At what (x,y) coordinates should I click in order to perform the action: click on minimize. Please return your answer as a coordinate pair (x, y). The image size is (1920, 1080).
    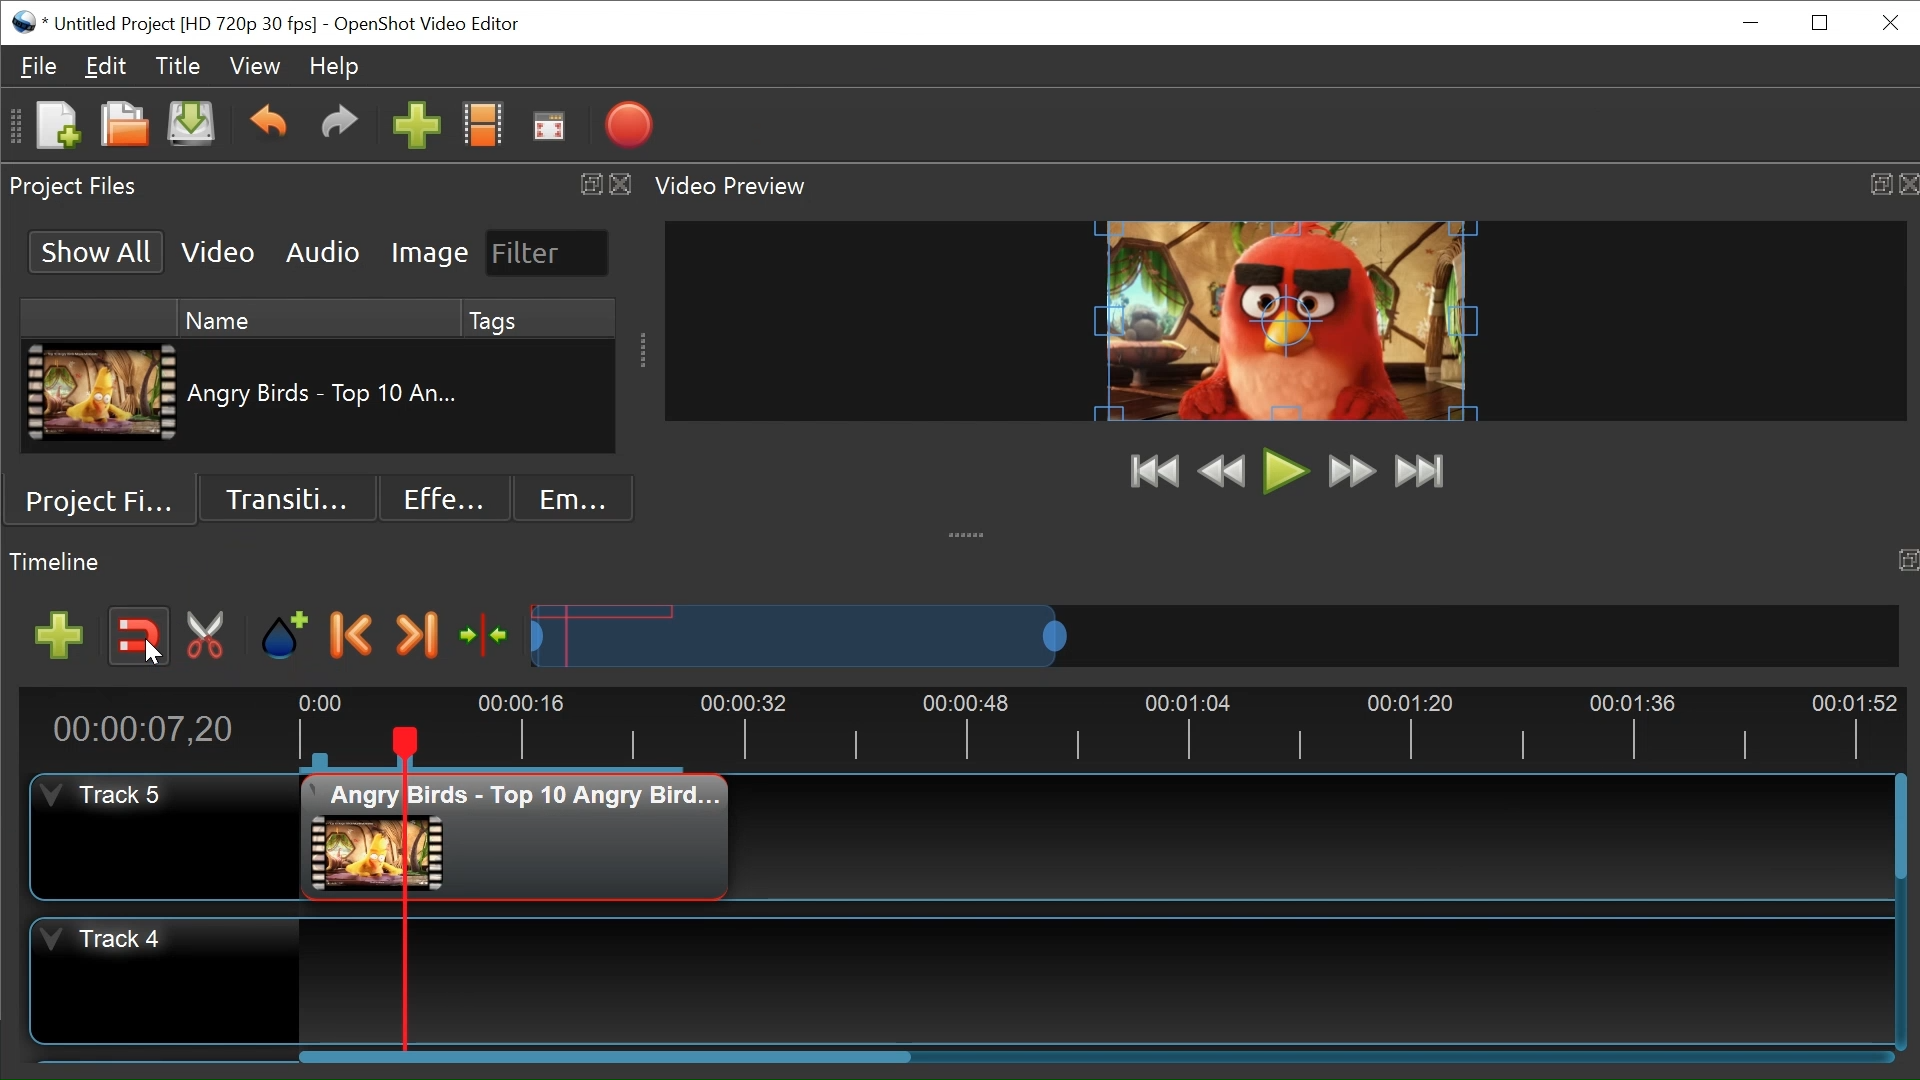
    Looking at the image, I should click on (1754, 25).